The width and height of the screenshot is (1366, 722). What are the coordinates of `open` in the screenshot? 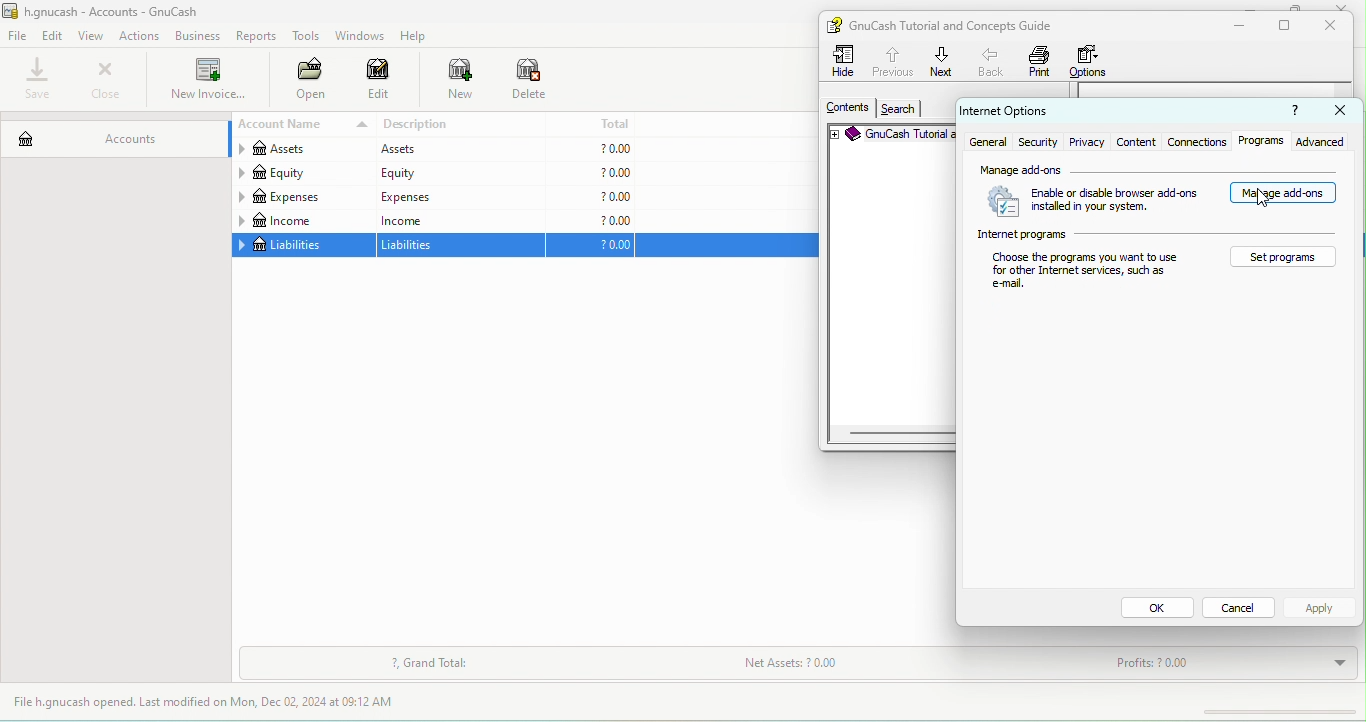 It's located at (305, 81).